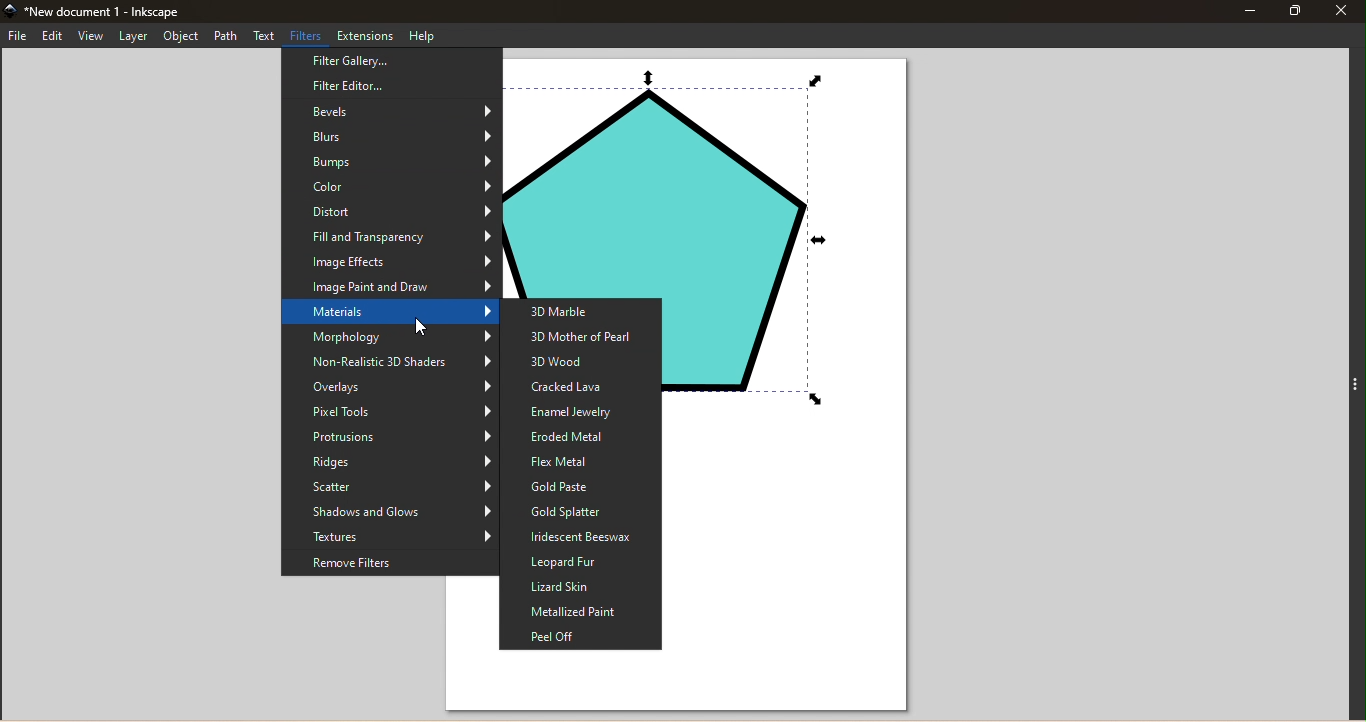 The height and width of the screenshot is (722, 1366). I want to click on Filters, so click(308, 35).